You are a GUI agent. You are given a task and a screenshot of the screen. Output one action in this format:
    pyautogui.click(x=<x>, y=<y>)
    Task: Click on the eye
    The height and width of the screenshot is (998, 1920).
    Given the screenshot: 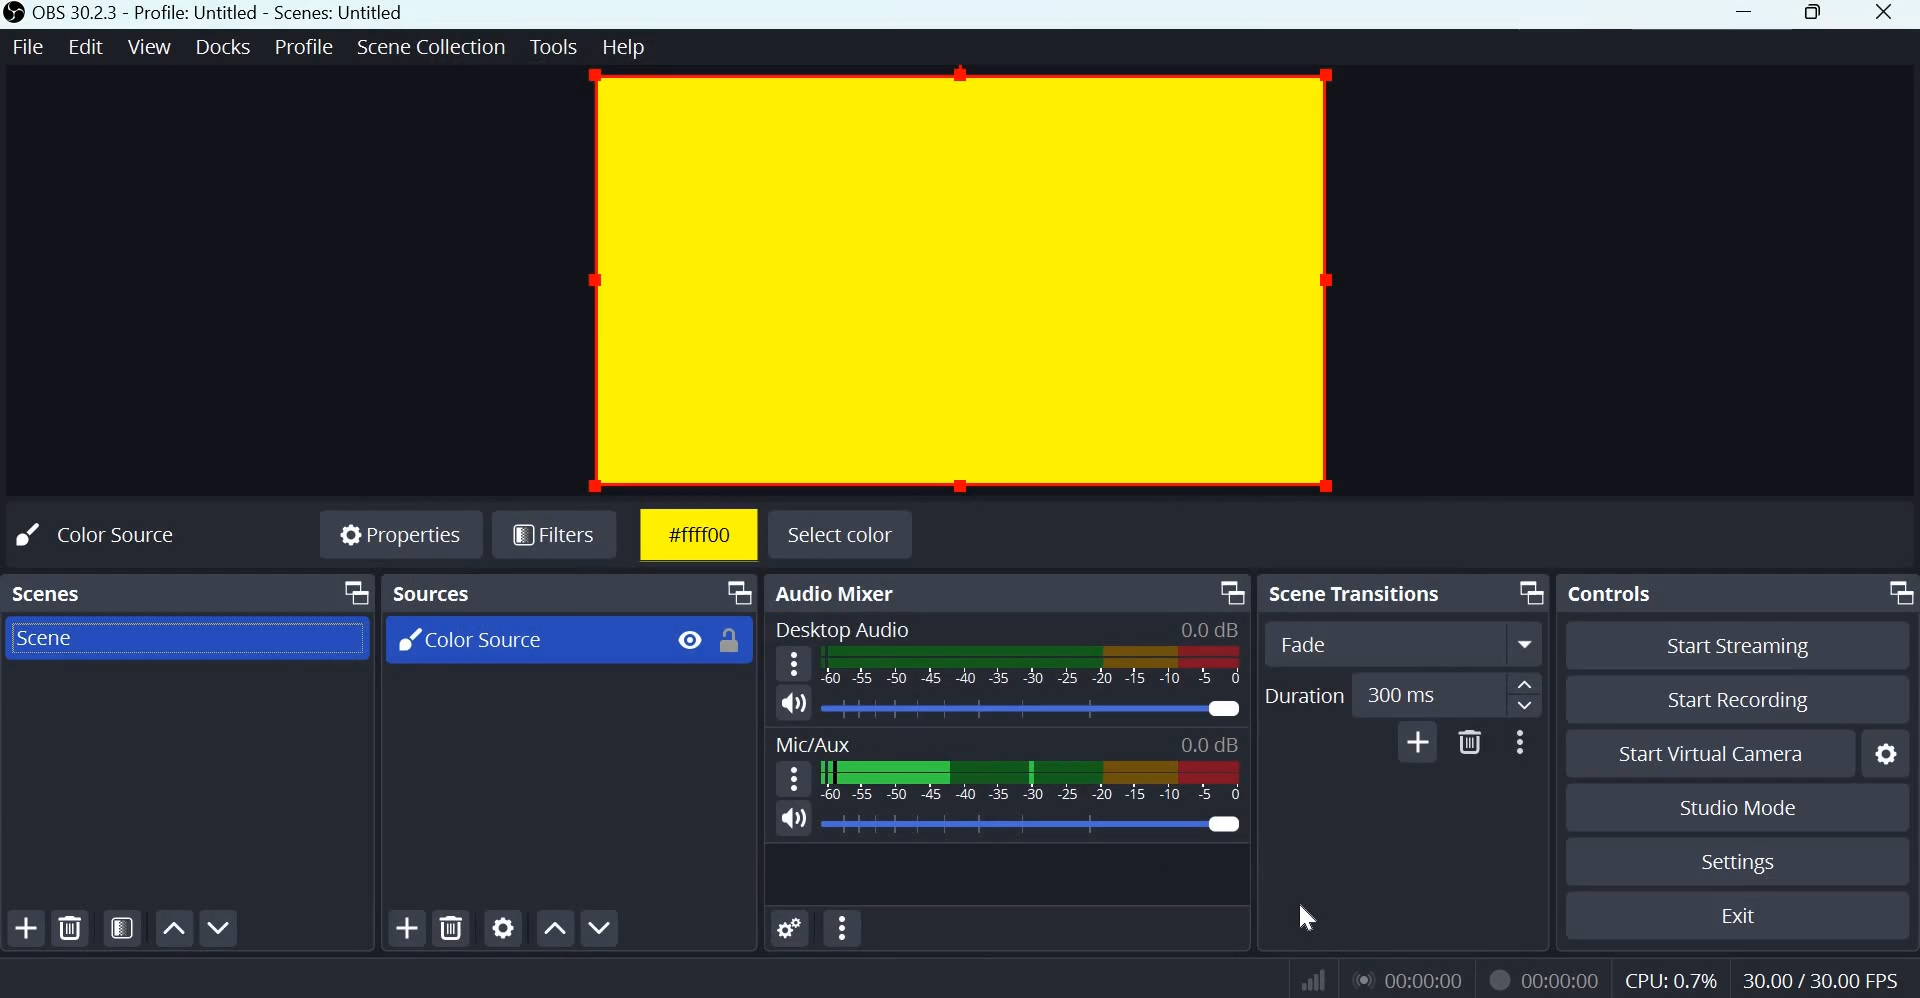 What is the action you would take?
    pyautogui.click(x=686, y=639)
    